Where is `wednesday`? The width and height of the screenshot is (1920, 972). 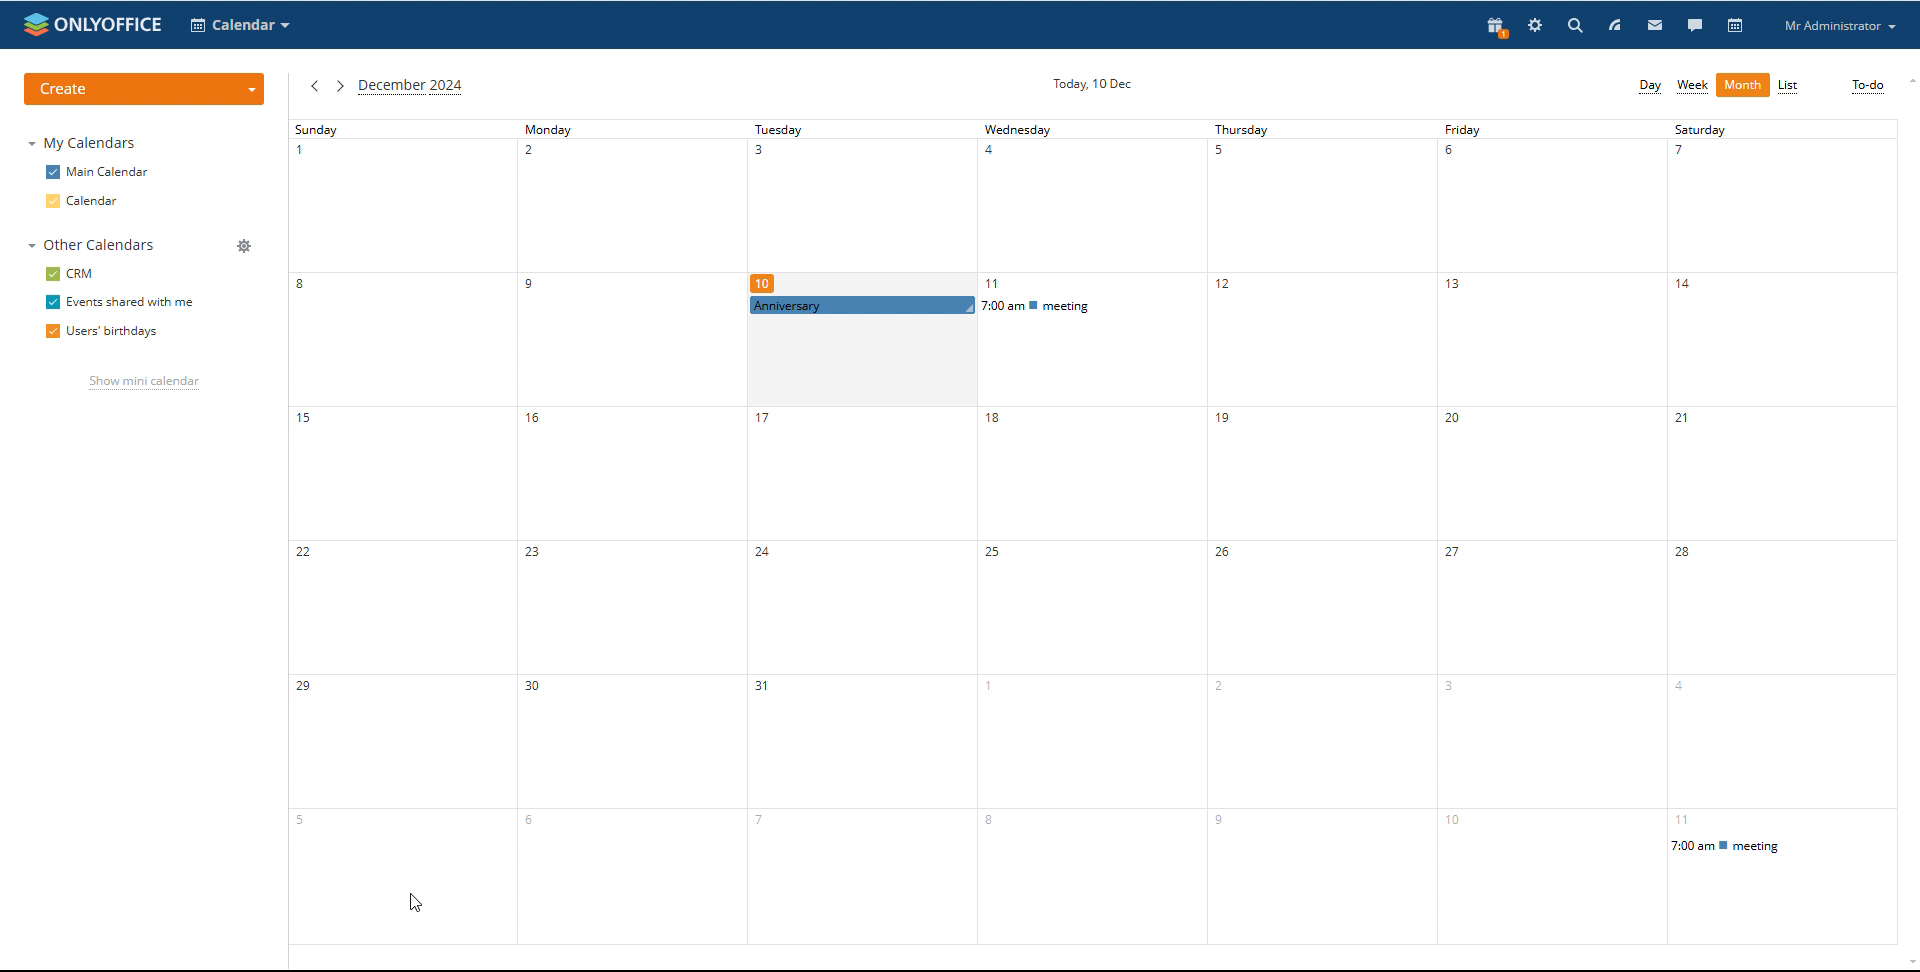
wednesday is located at coordinates (1088, 206).